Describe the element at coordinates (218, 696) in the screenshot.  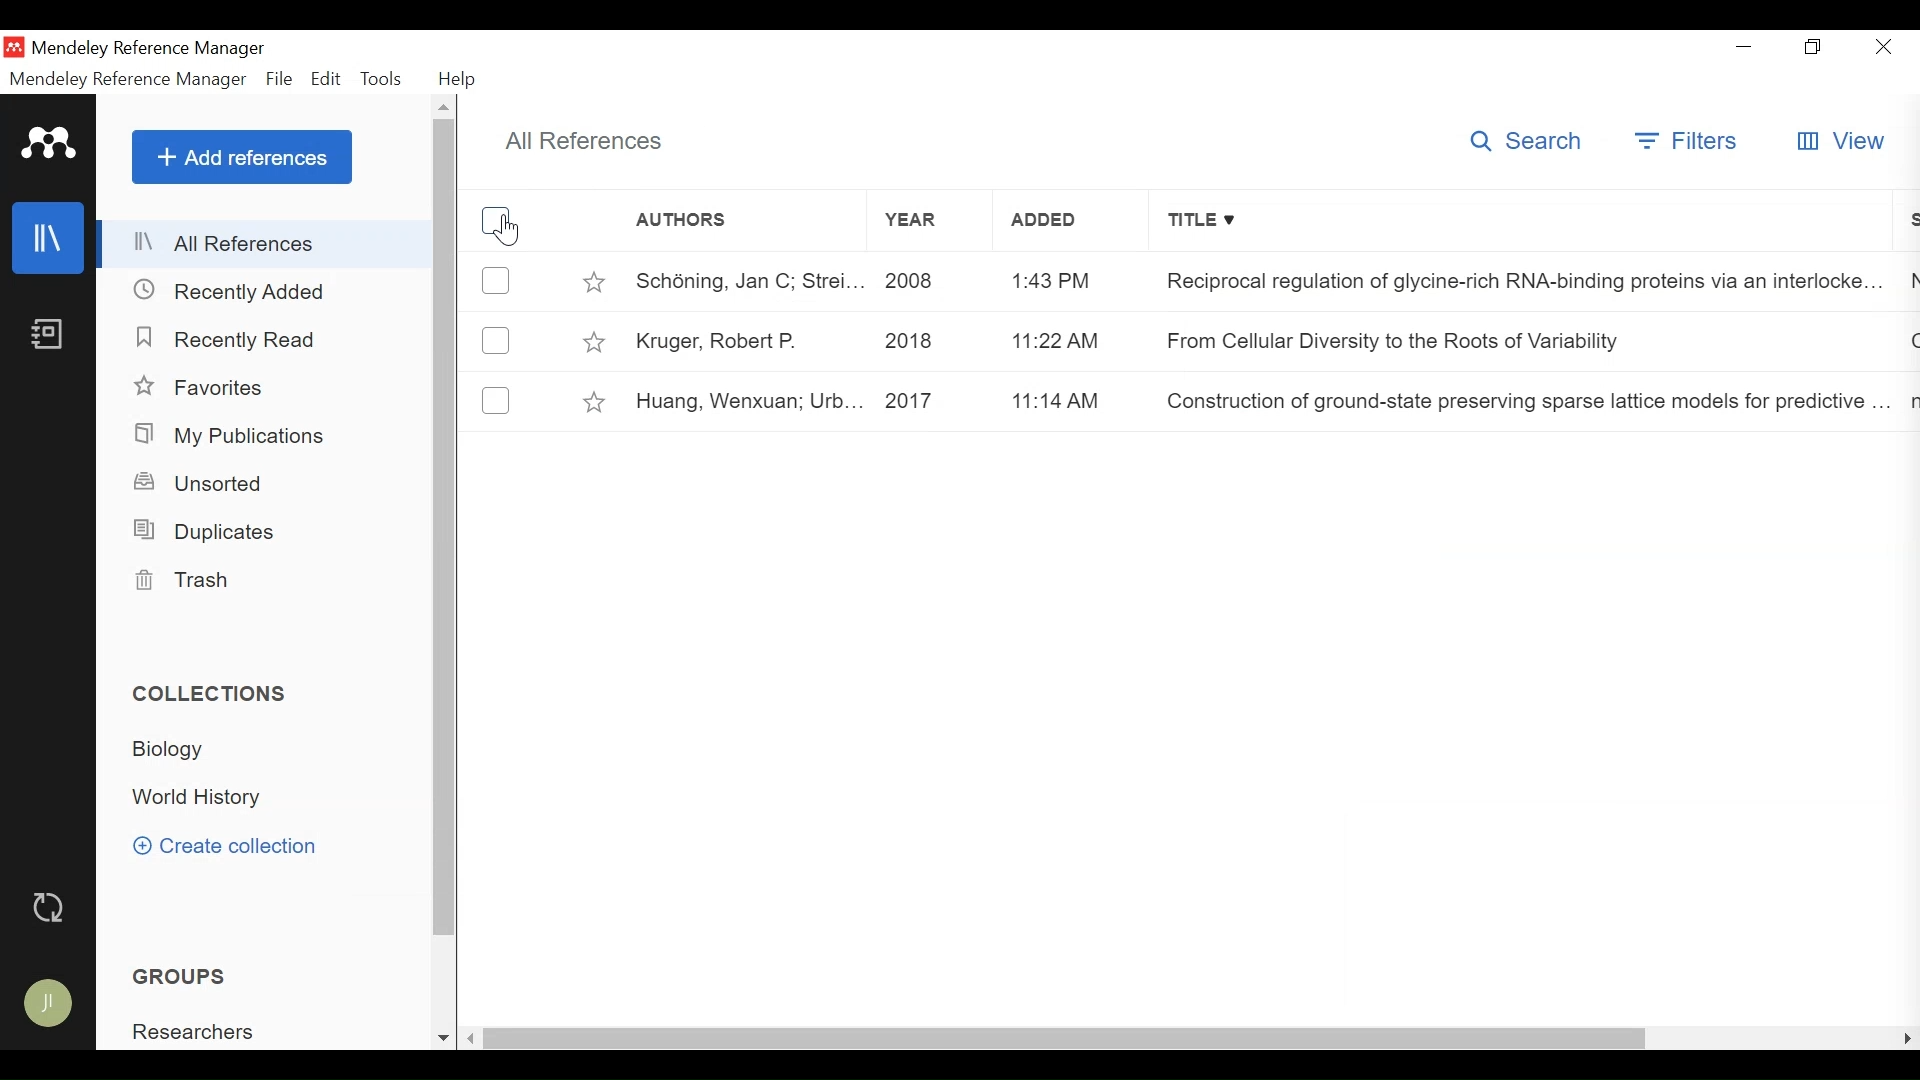
I see `Collection` at that location.